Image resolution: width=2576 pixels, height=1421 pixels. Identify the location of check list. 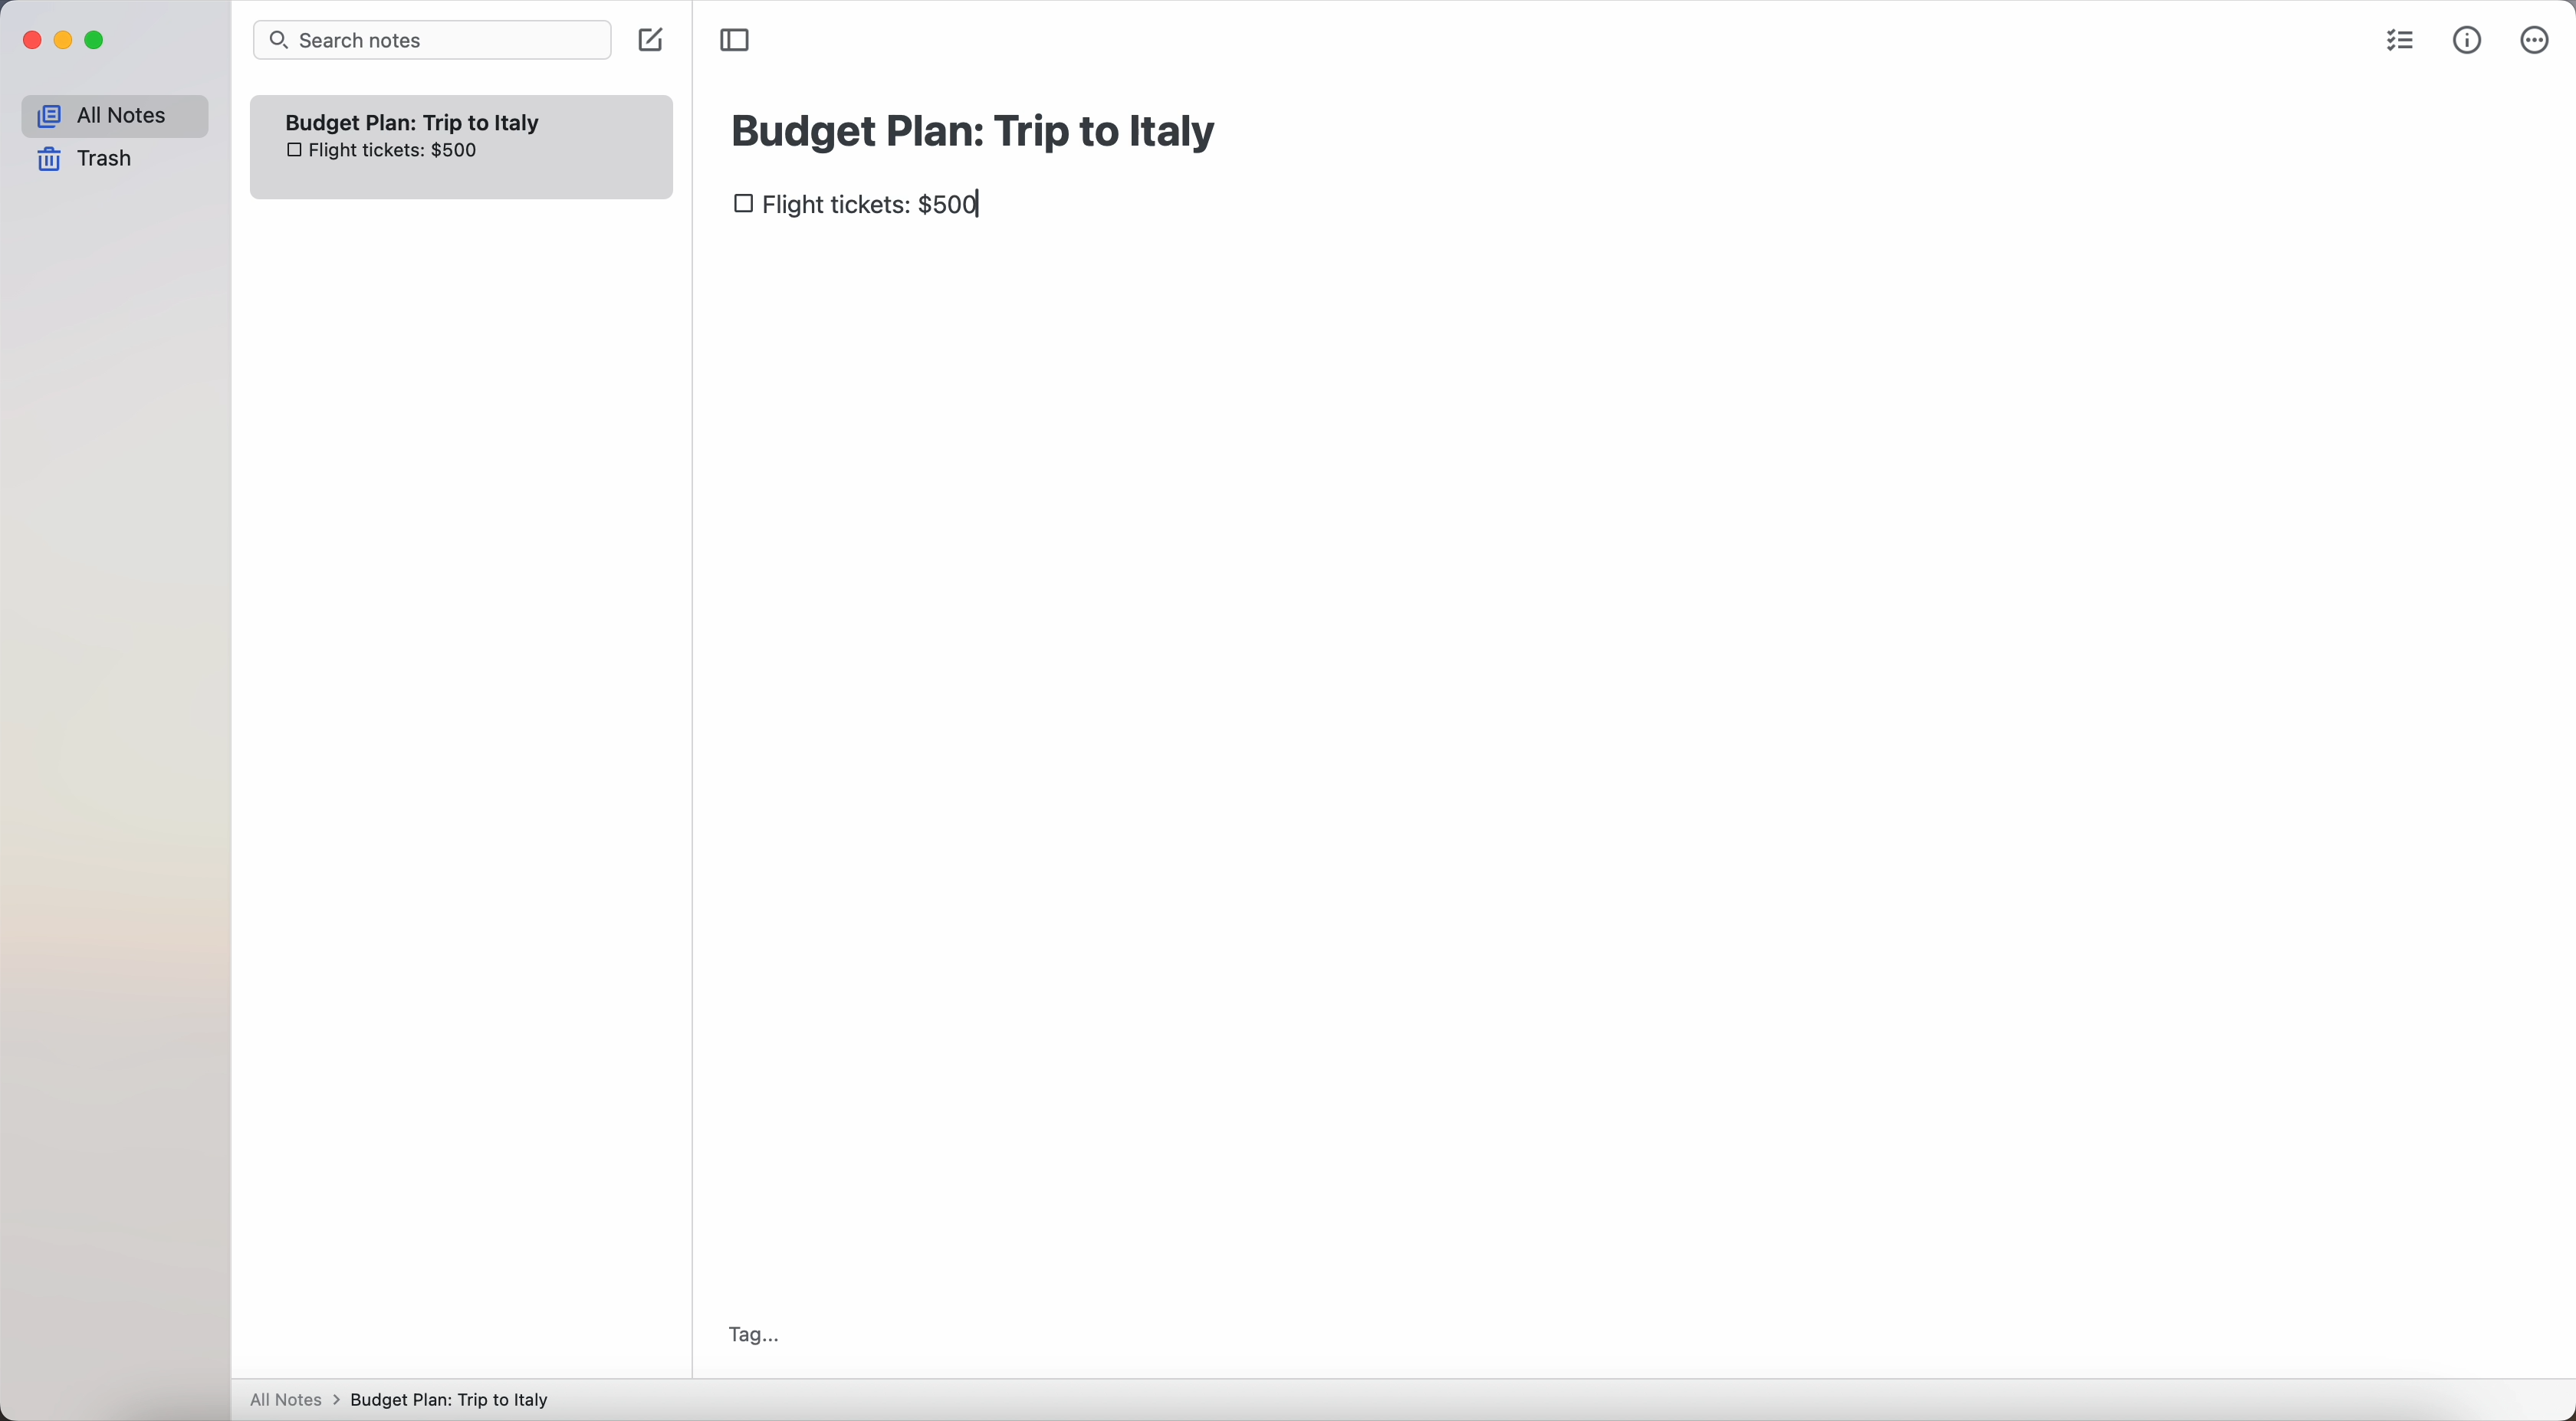
(2406, 43).